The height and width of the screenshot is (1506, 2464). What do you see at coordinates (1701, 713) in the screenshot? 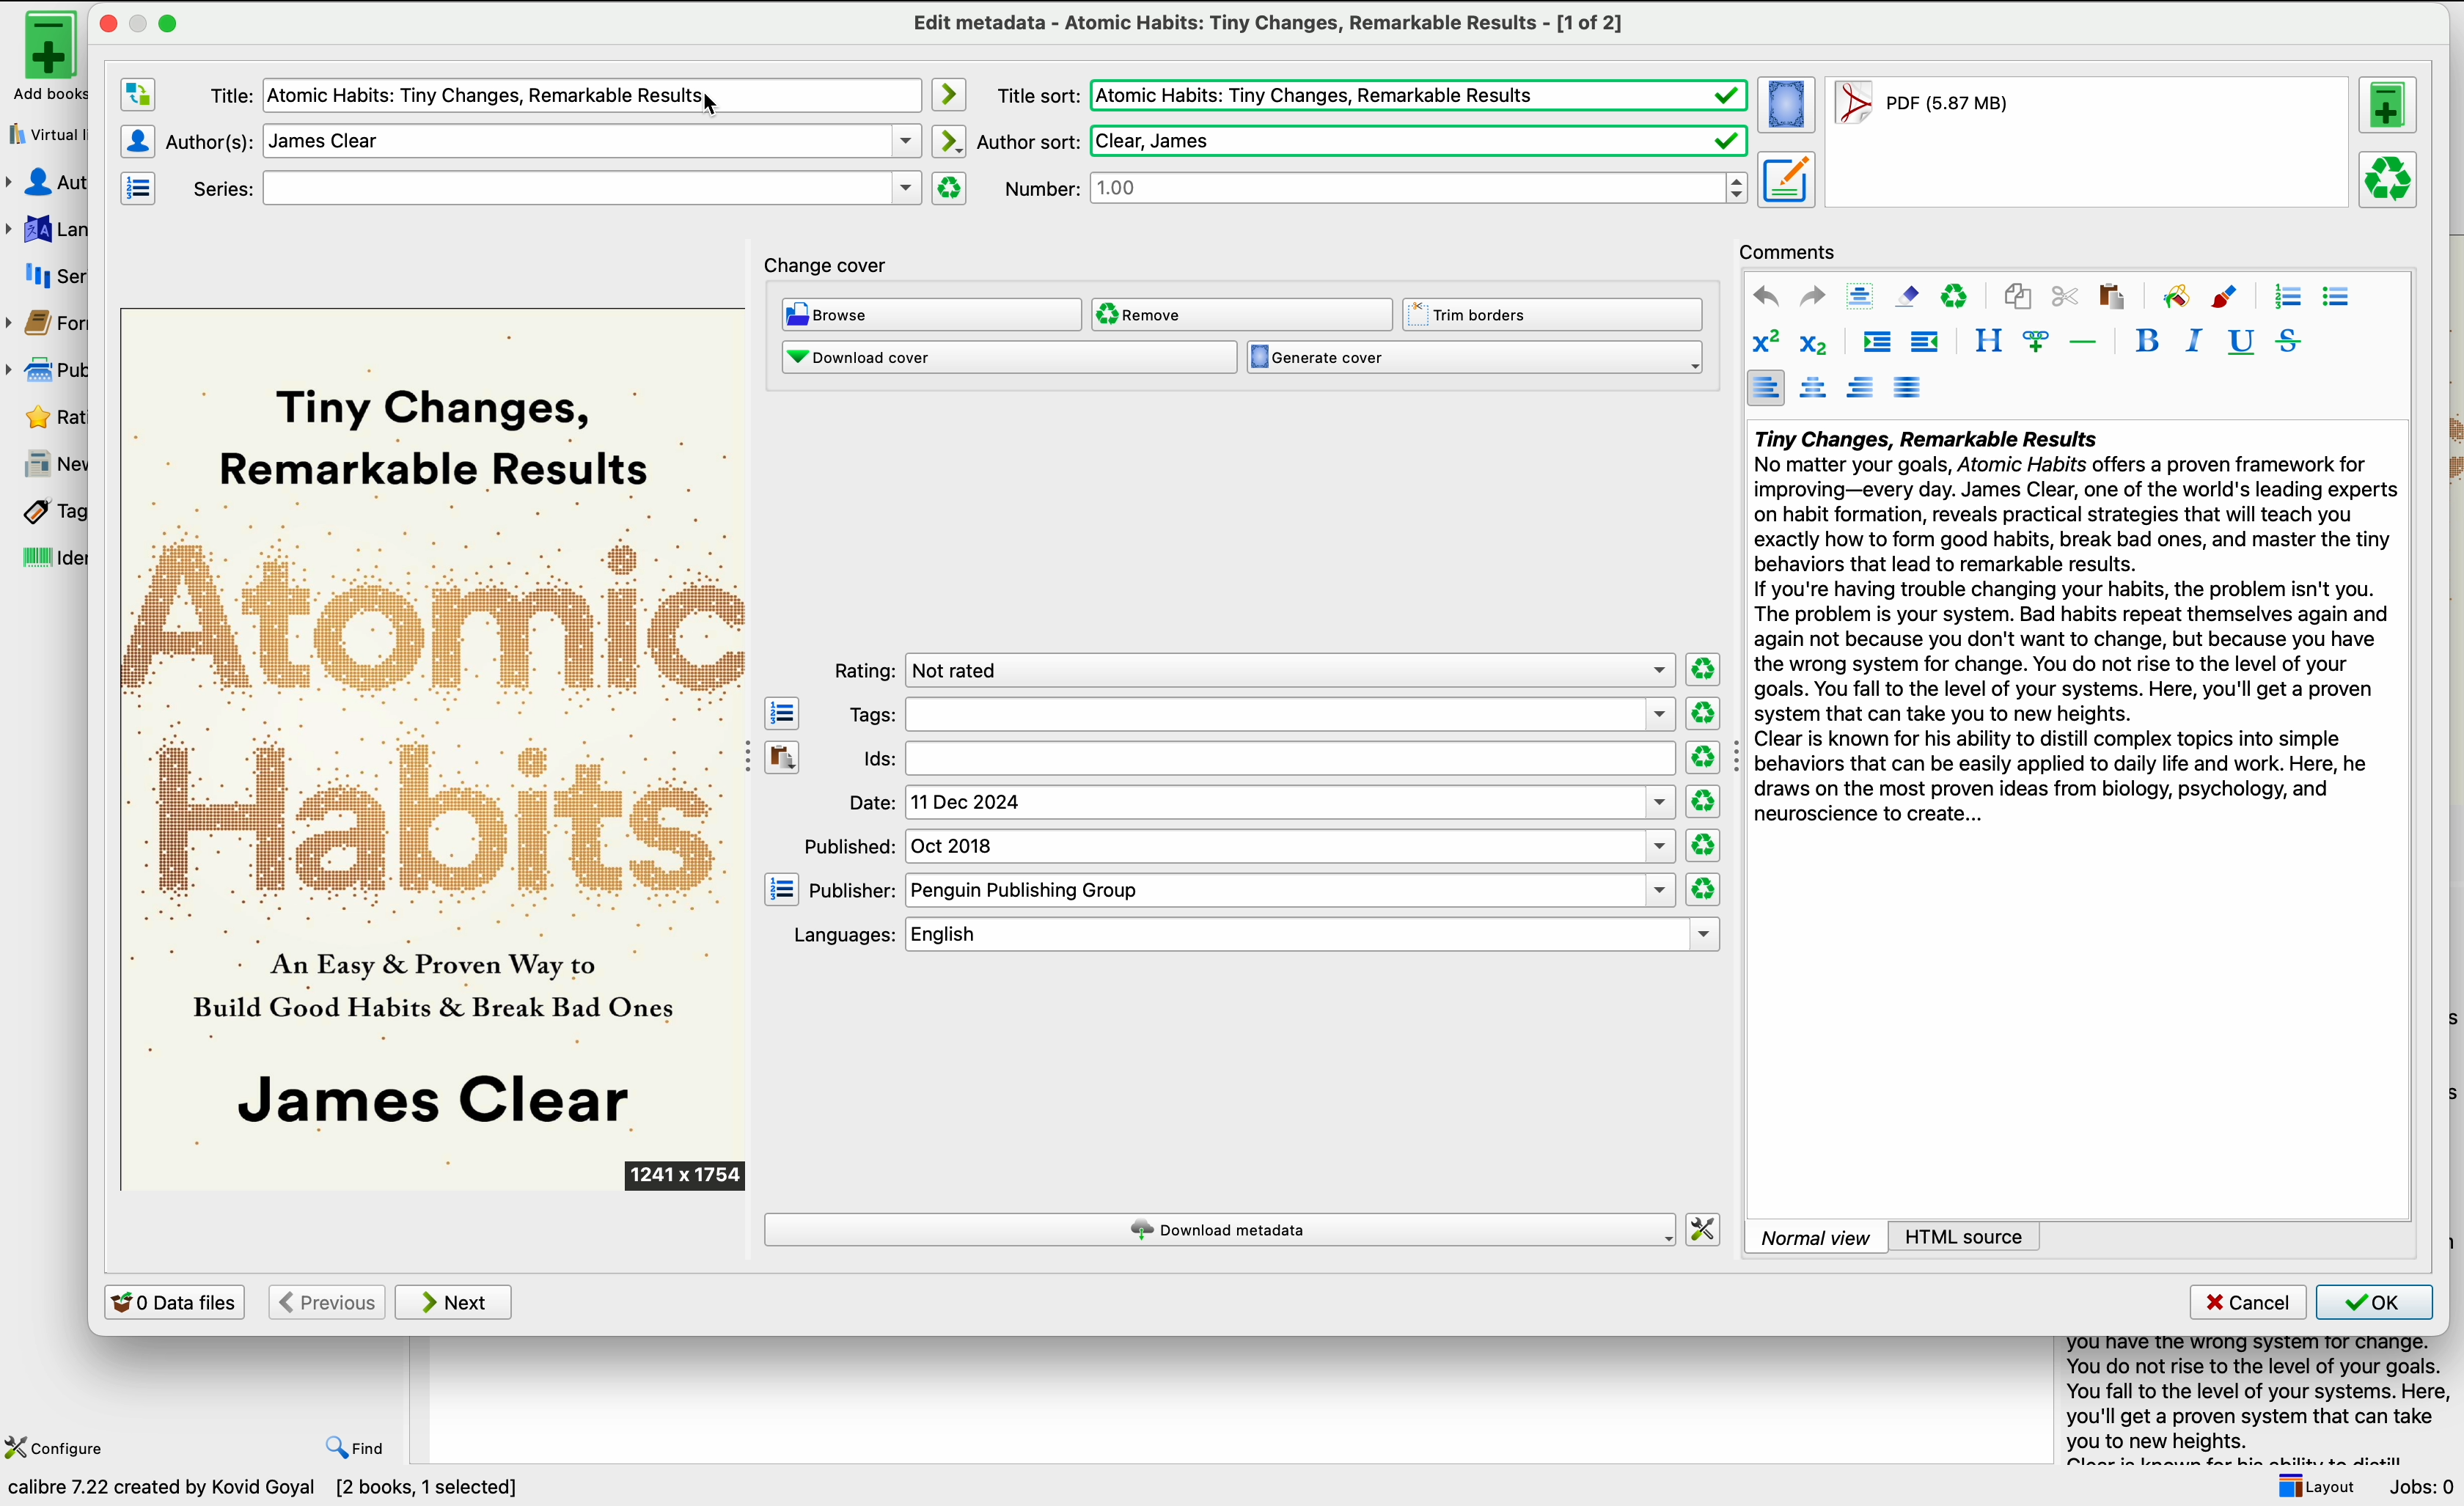
I see `clear rating` at bounding box center [1701, 713].